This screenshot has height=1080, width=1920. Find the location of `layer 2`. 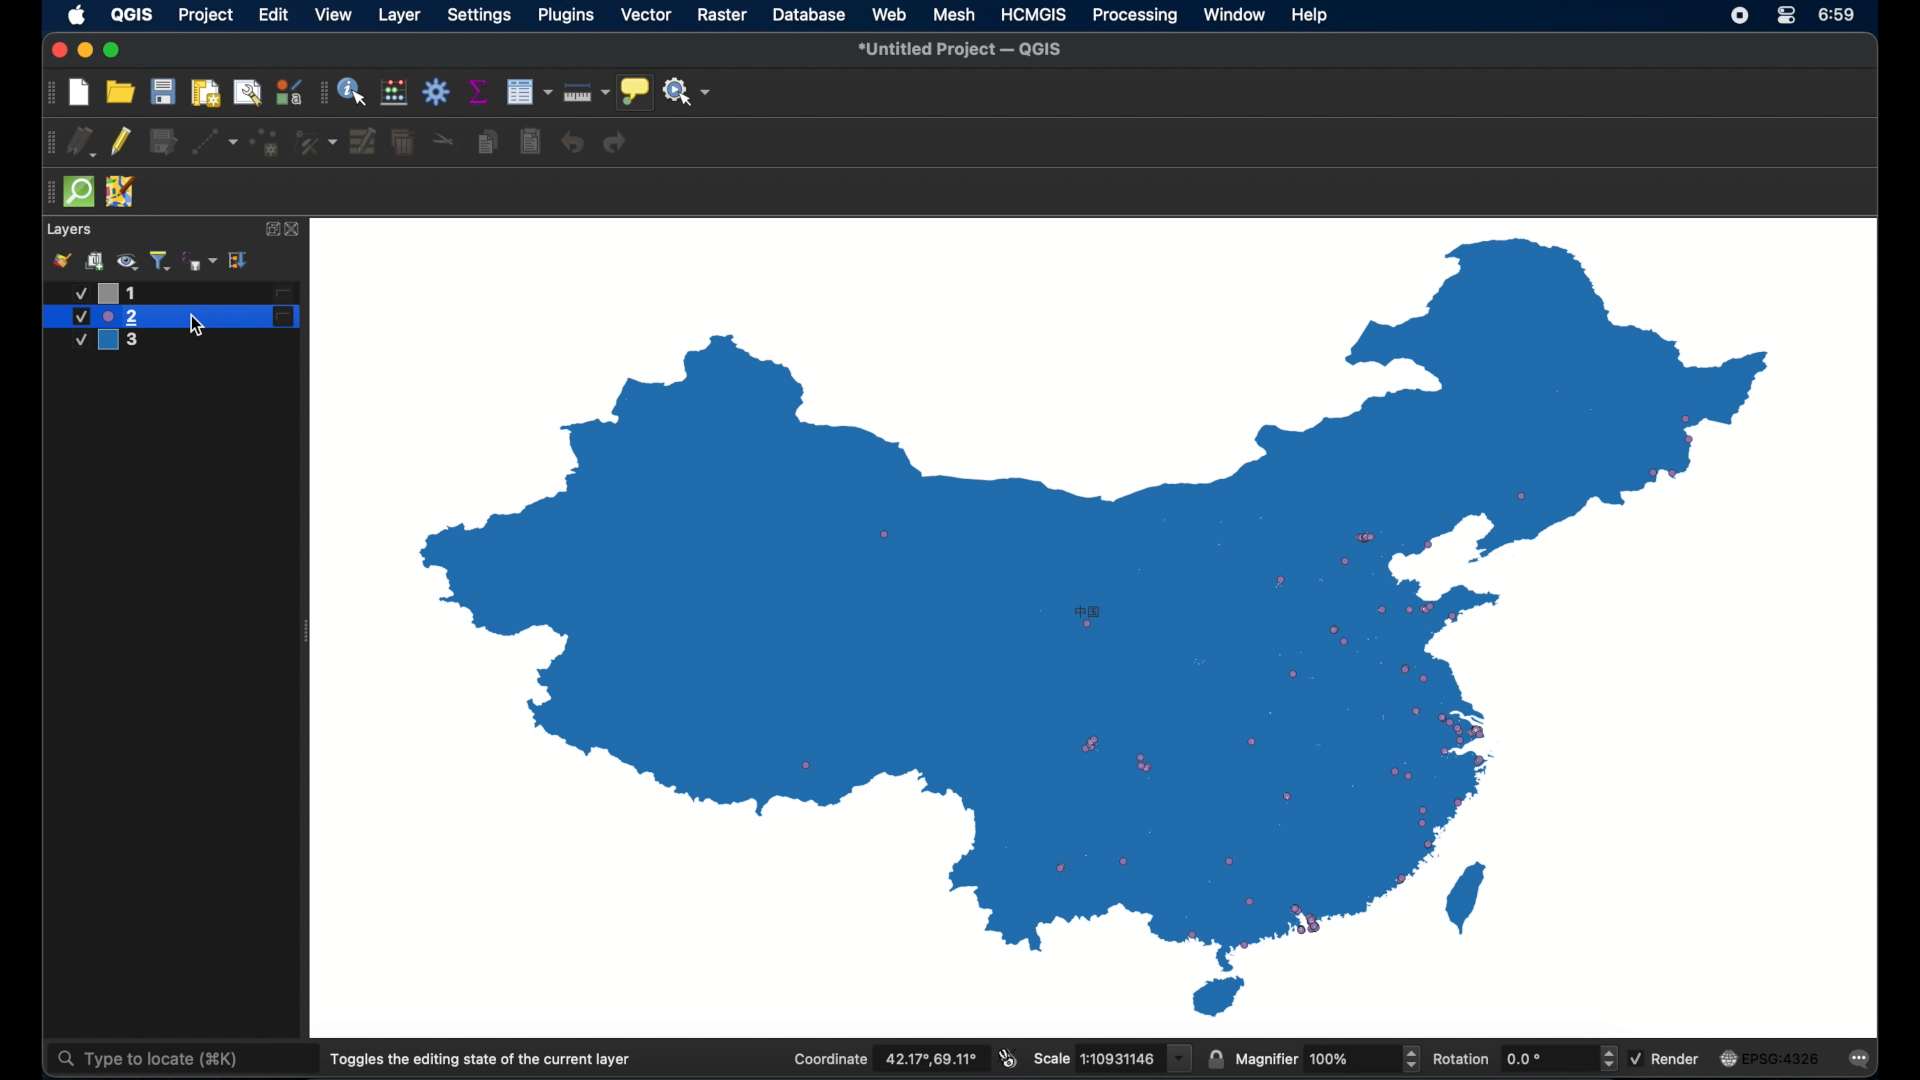

layer 2 is located at coordinates (171, 317).